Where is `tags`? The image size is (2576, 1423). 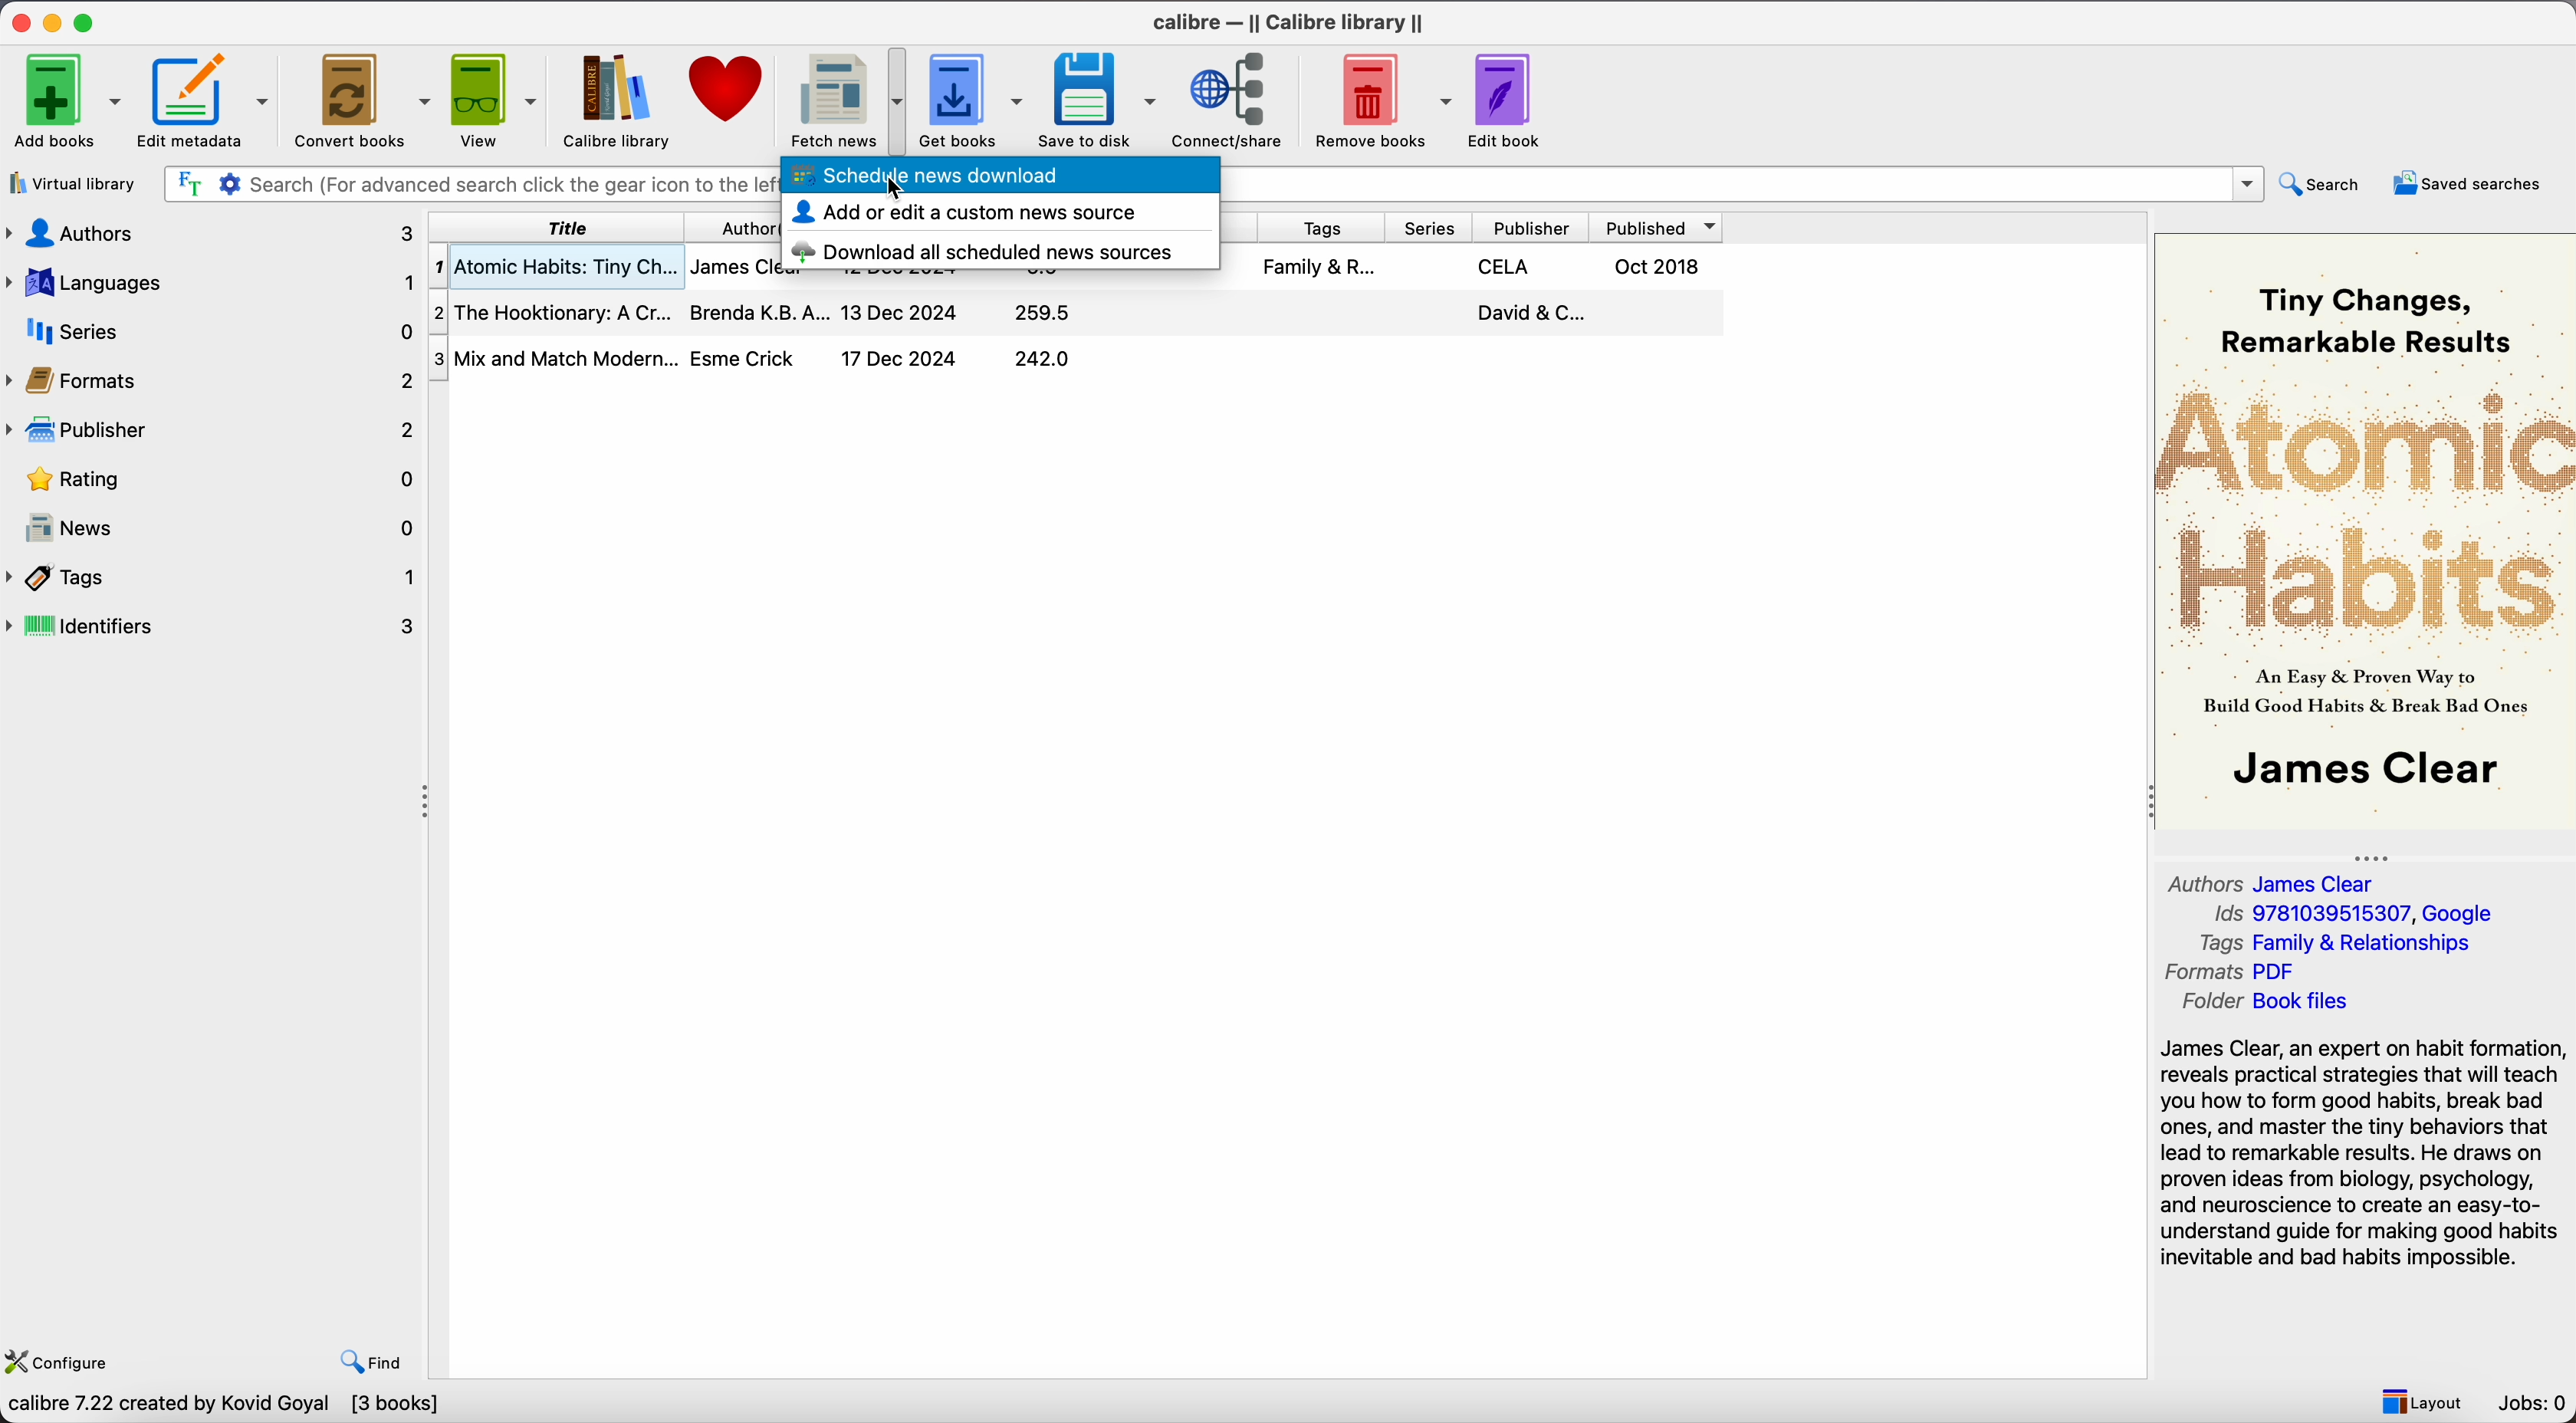 tags is located at coordinates (213, 578).